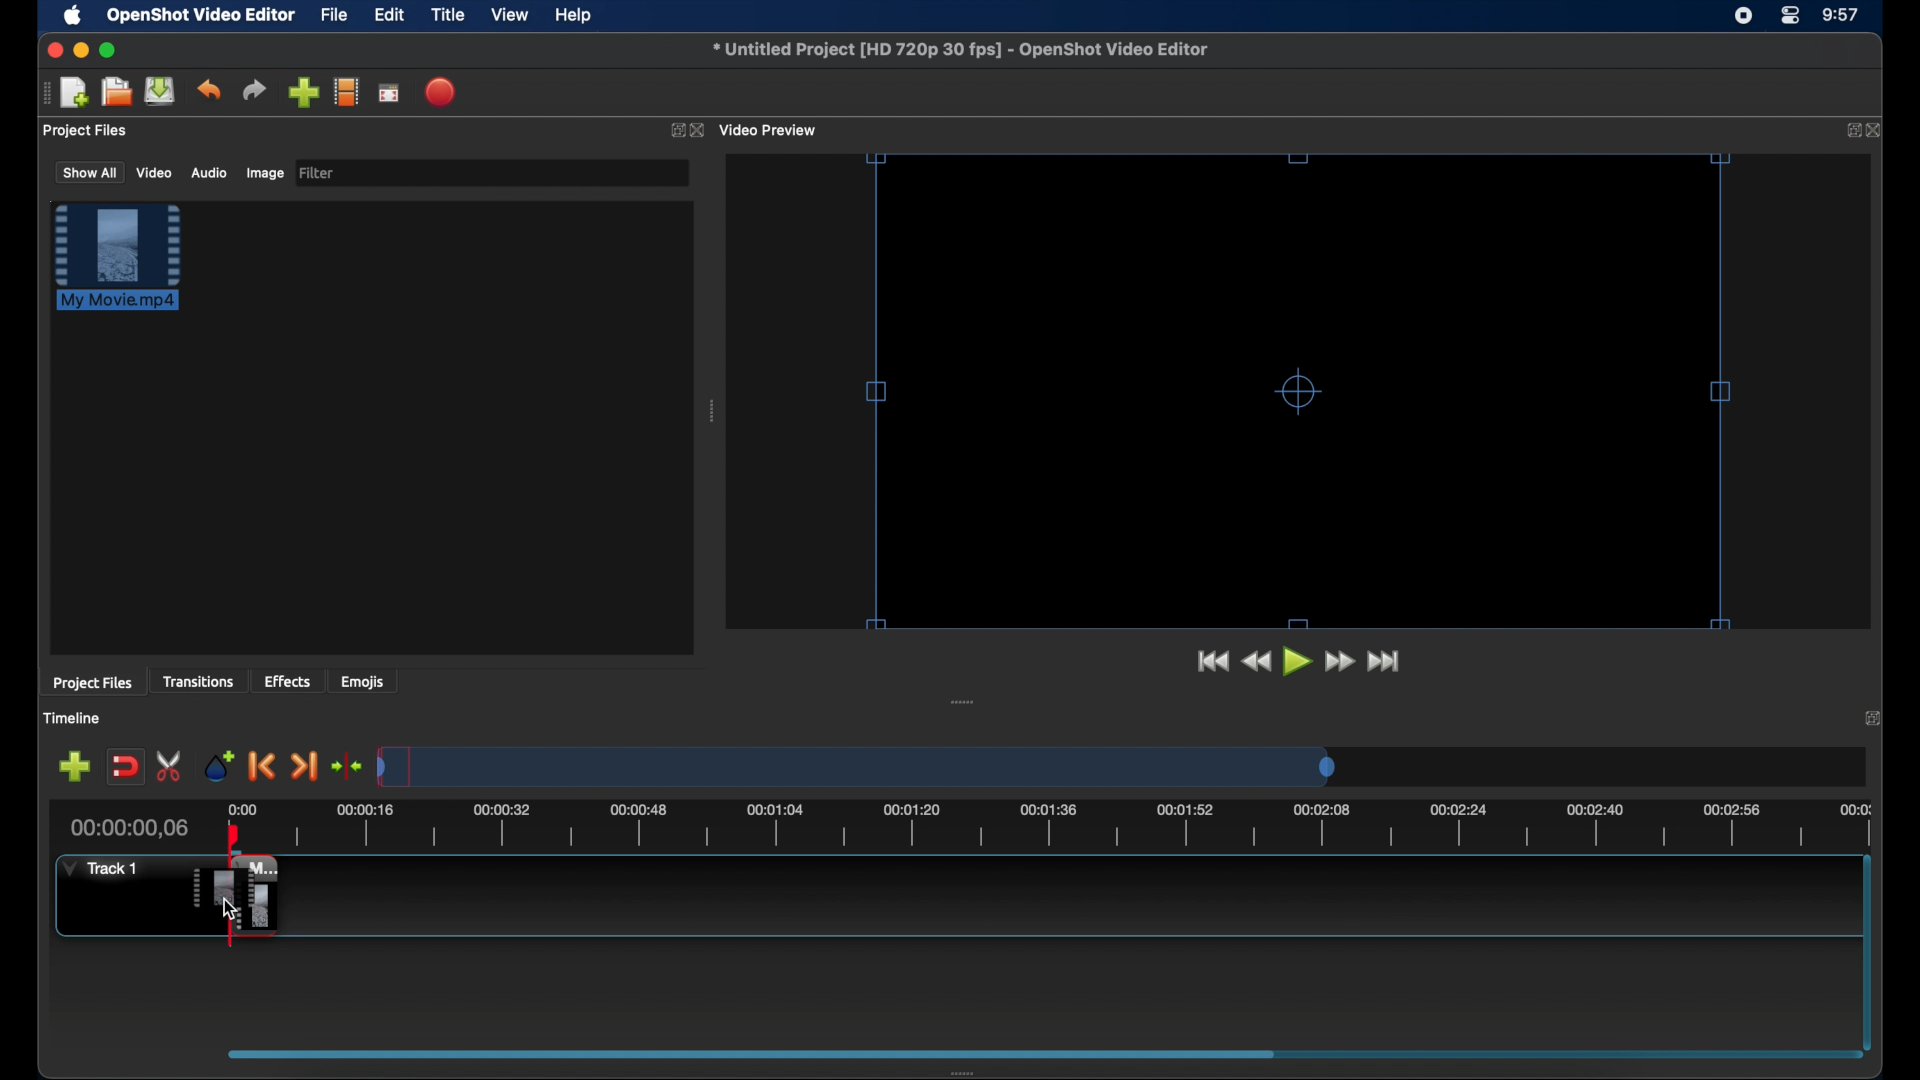 The width and height of the screenshot is (1920, 1080). What do you see at coordinates (72, 718) in the screenshot?
I see `timeline` at bounding box center [72, 718].